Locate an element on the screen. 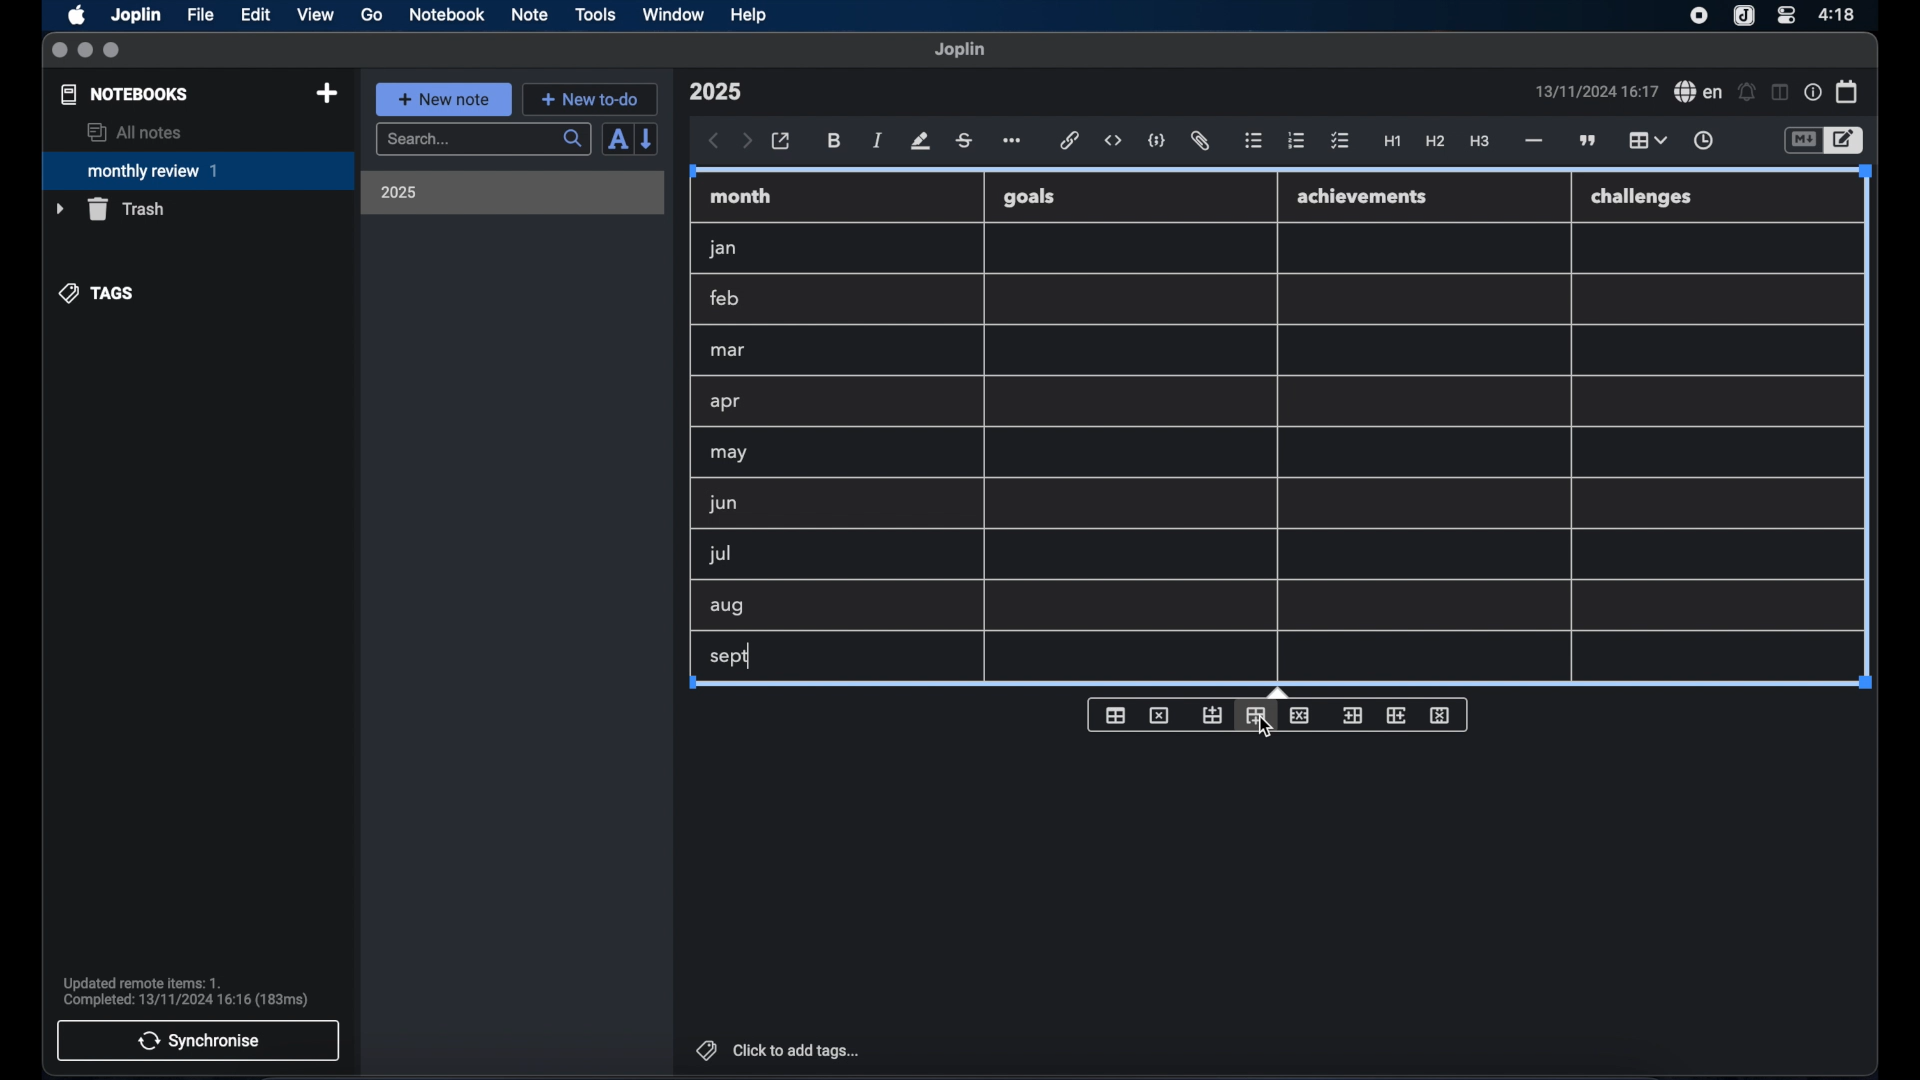  notebook is located at coordinates (447, 15).